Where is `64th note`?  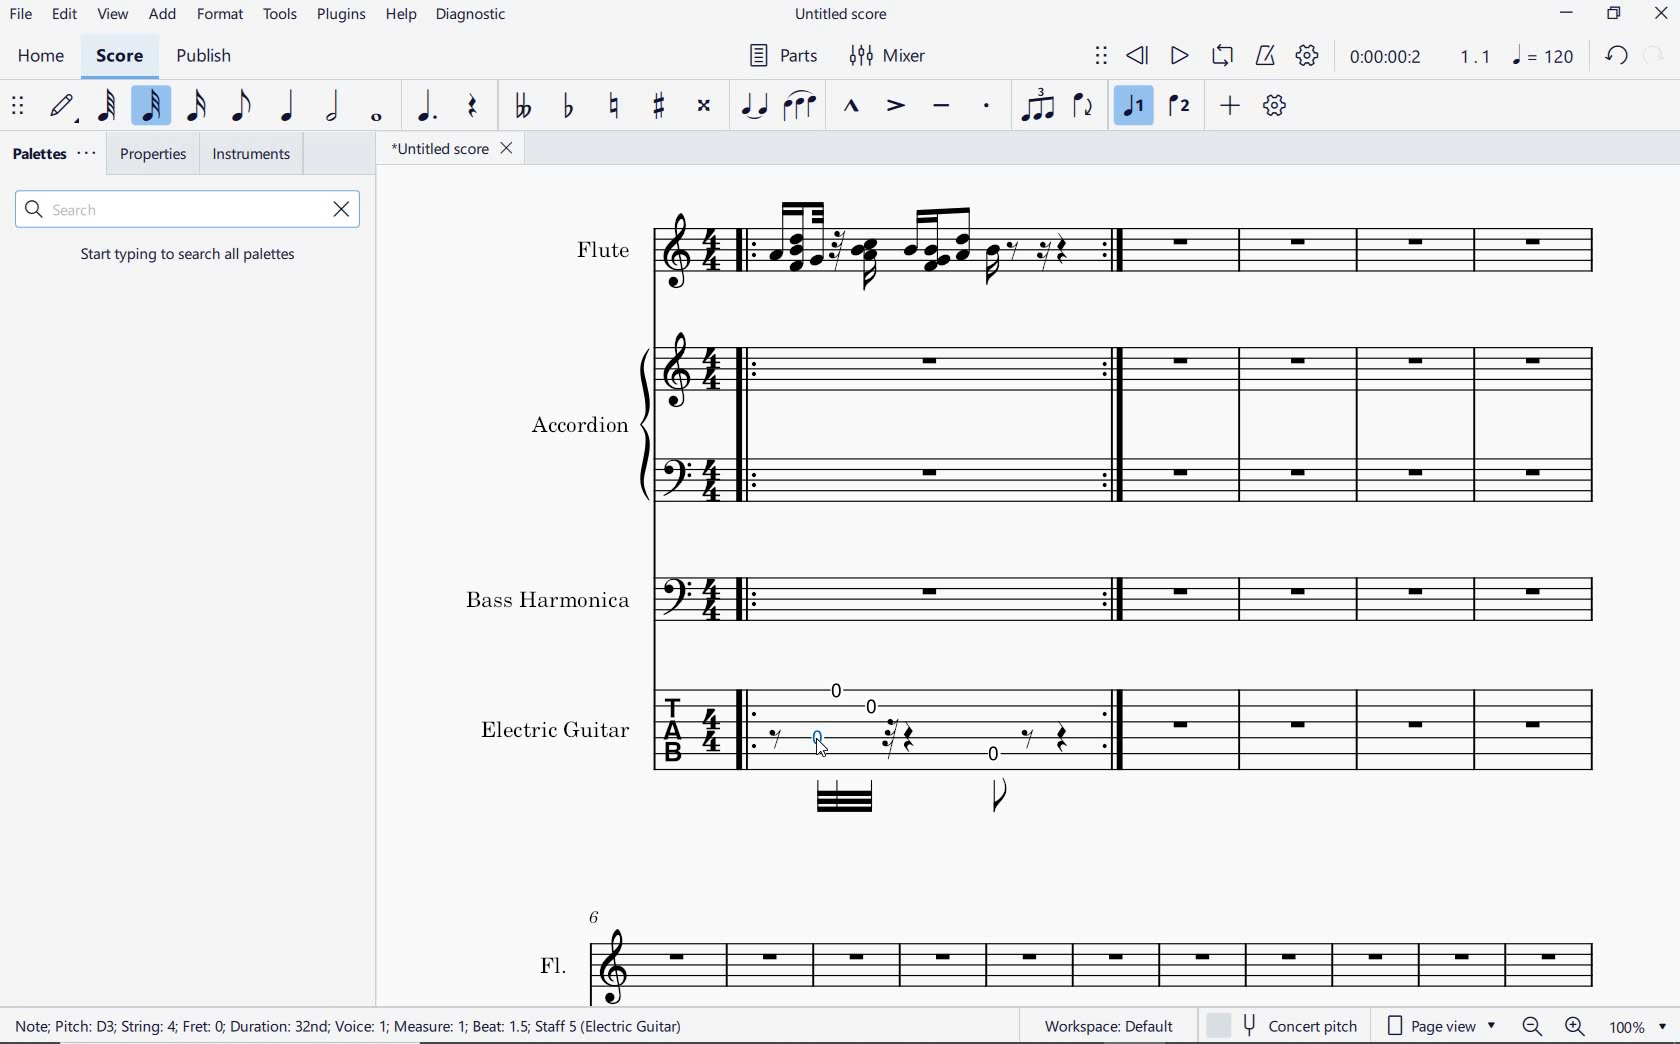
64th note is located at coordinates (107, 107).